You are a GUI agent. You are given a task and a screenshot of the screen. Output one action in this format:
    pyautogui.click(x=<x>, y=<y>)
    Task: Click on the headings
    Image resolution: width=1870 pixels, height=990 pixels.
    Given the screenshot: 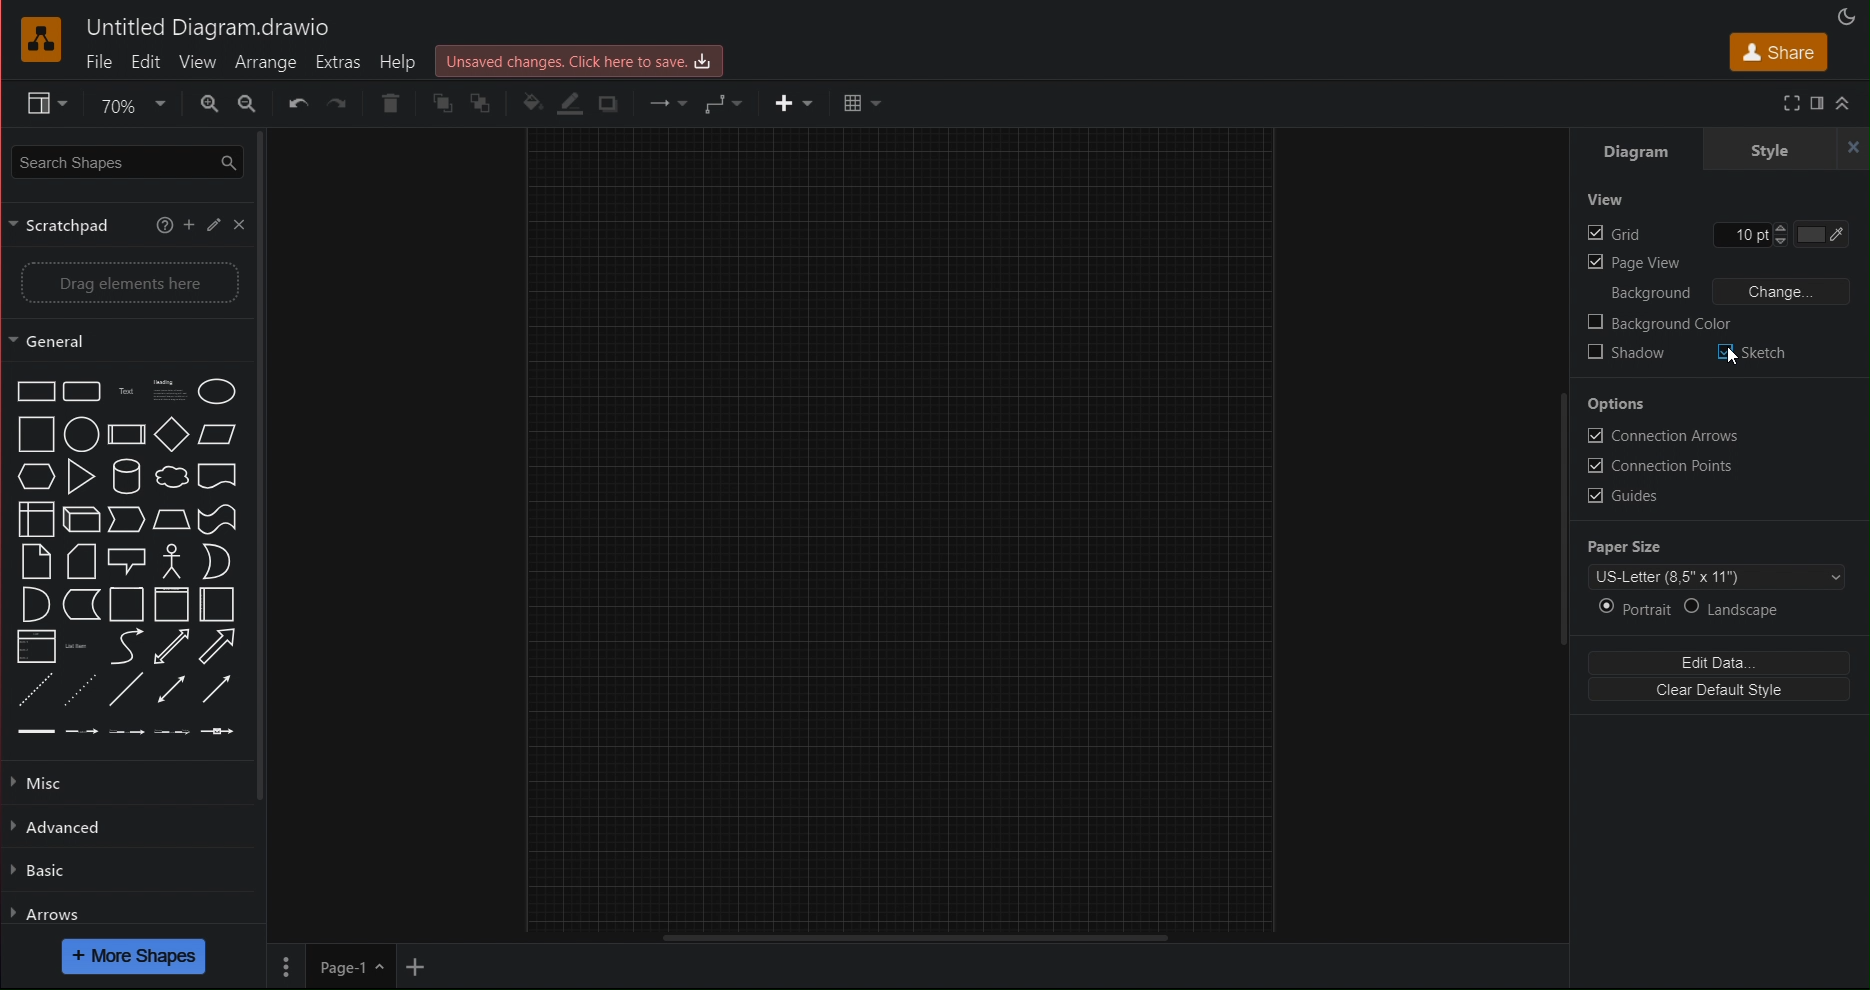 What is the action you would take?
    pyautogui.click(x=166, y=392)
    